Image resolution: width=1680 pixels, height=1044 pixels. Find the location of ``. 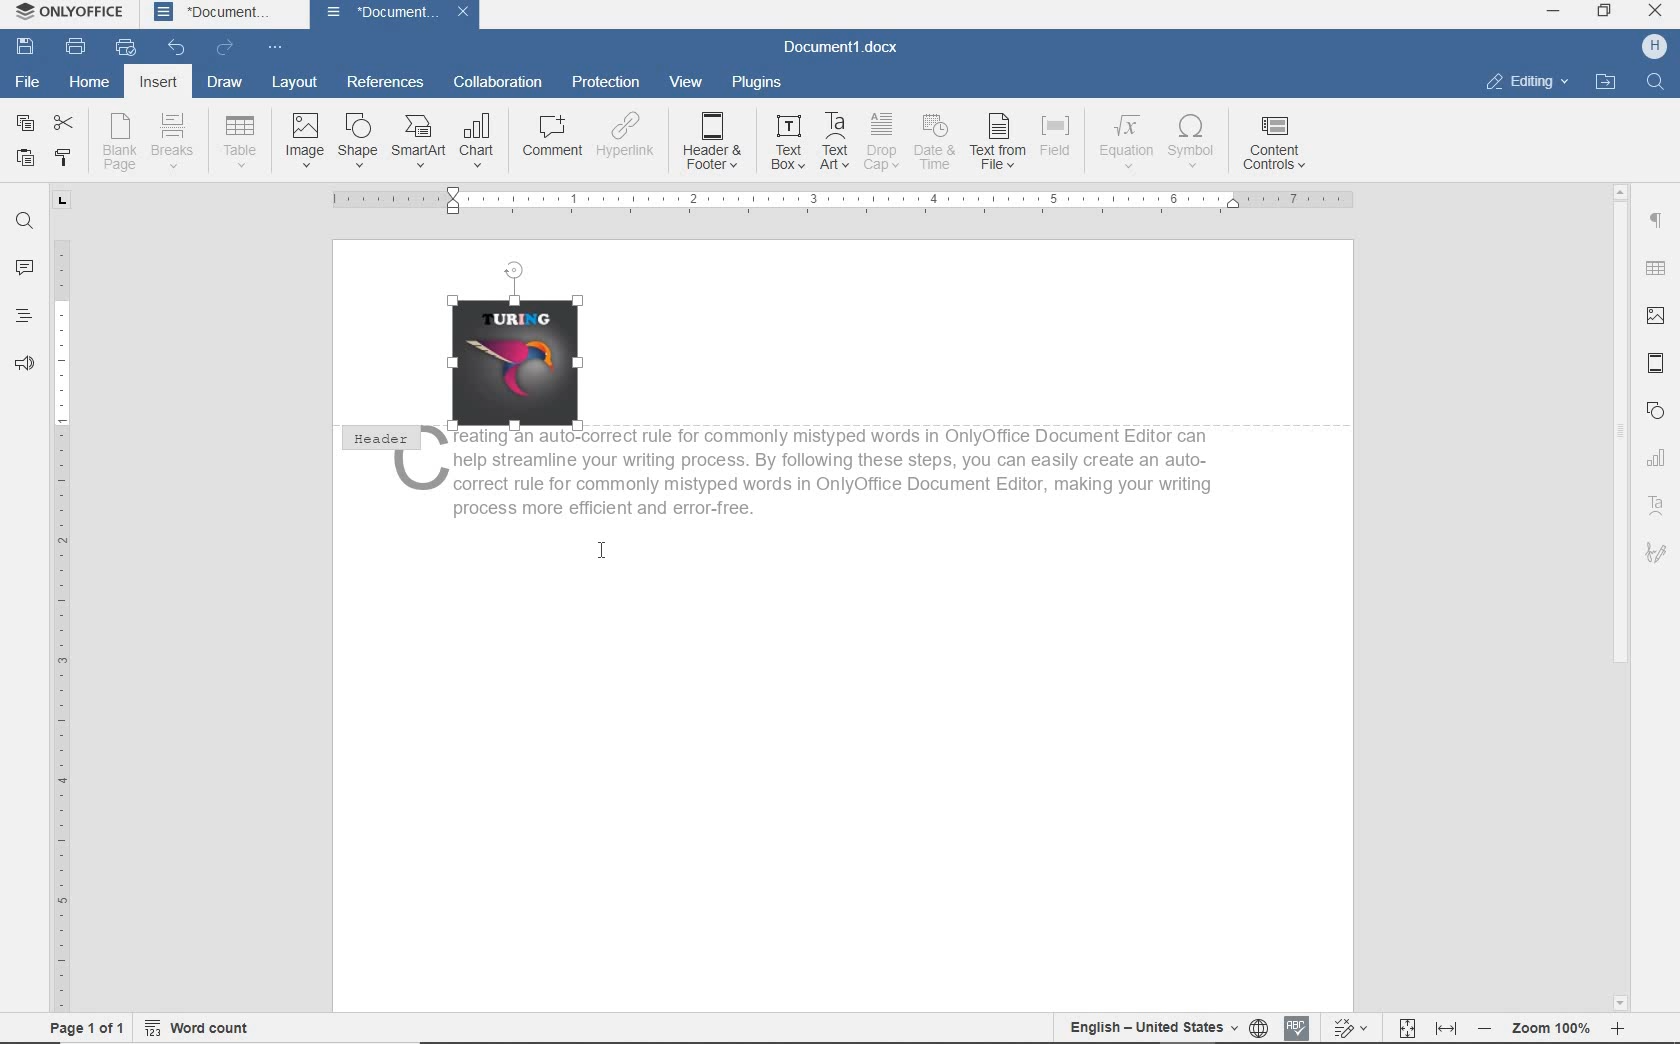

 is located at coordinates (481, 133).